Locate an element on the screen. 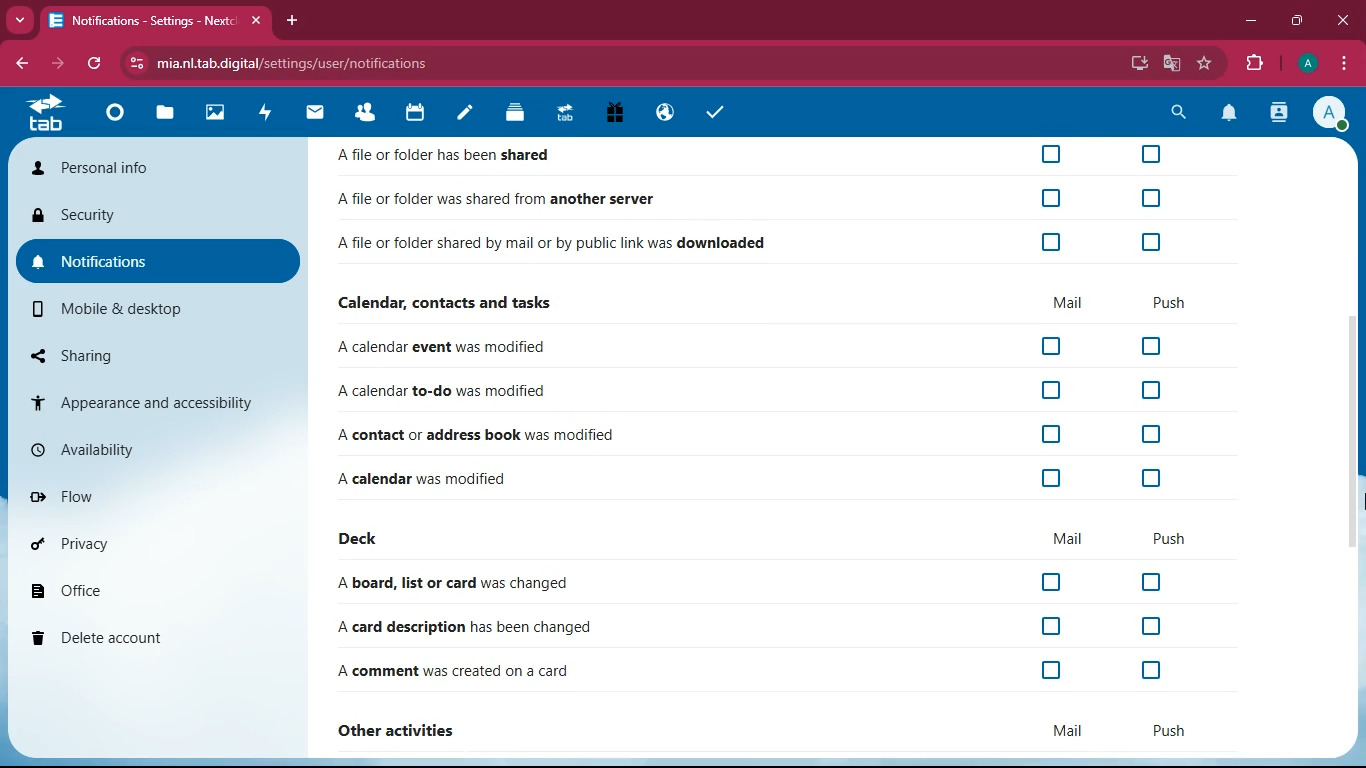 This screenshot has height=768, width=1366. off is located at coordinates (1052, 671).